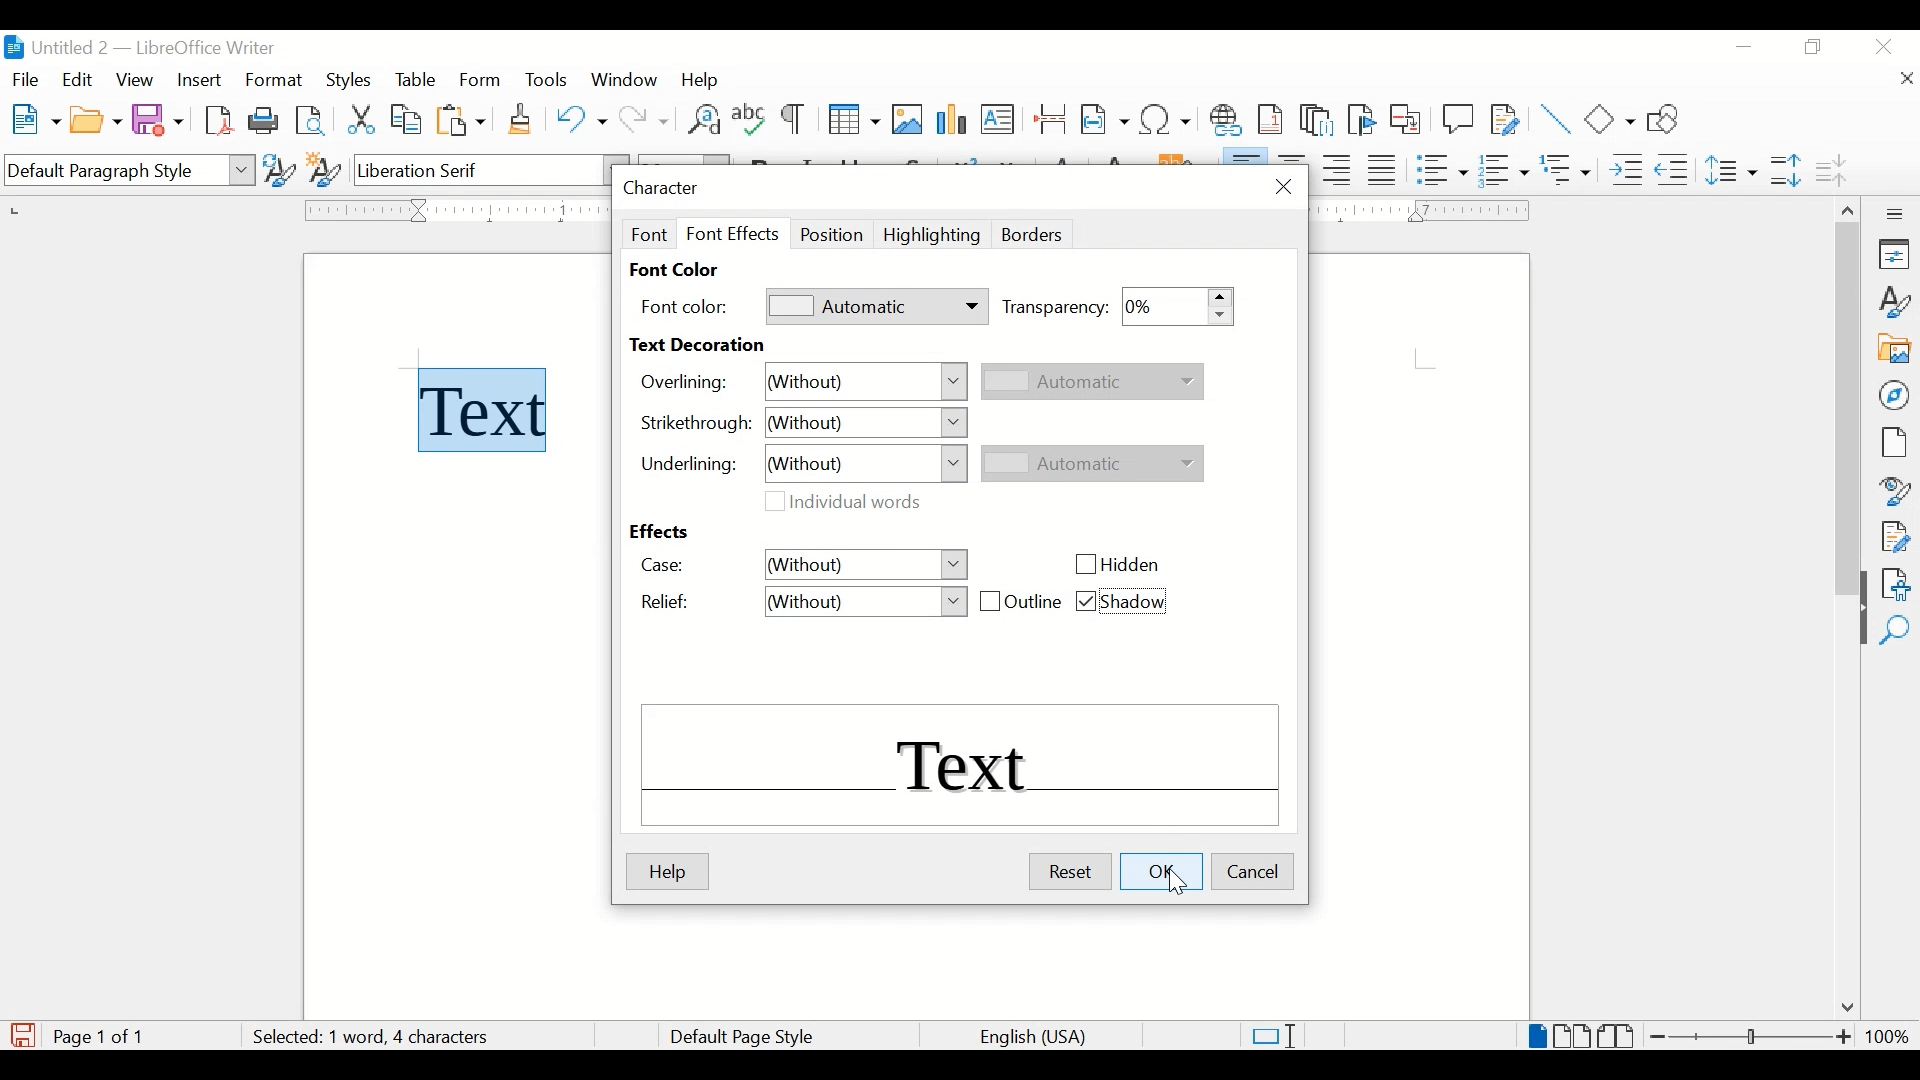 The width and height of the screenshot is (1920, 1080). I want to click on text, so click(501, 407).